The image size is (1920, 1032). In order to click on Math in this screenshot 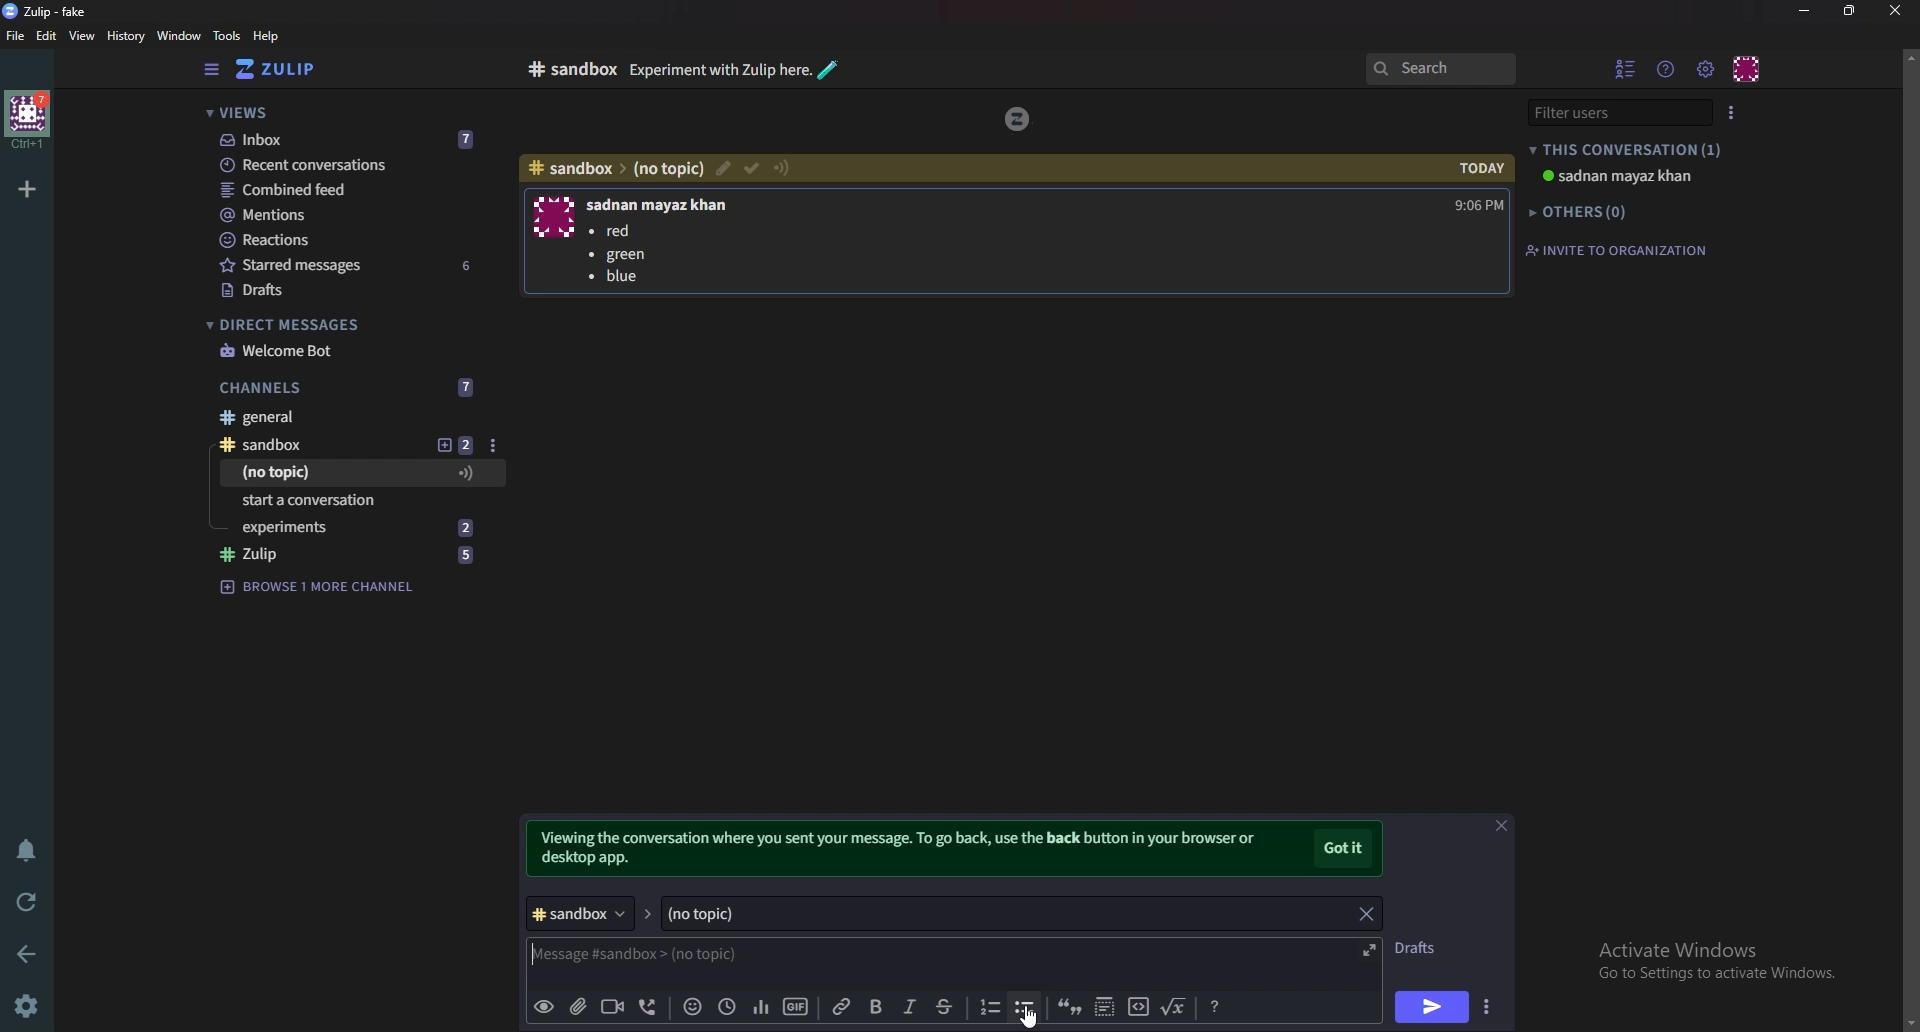, I will do `click(1175, 1004)`.